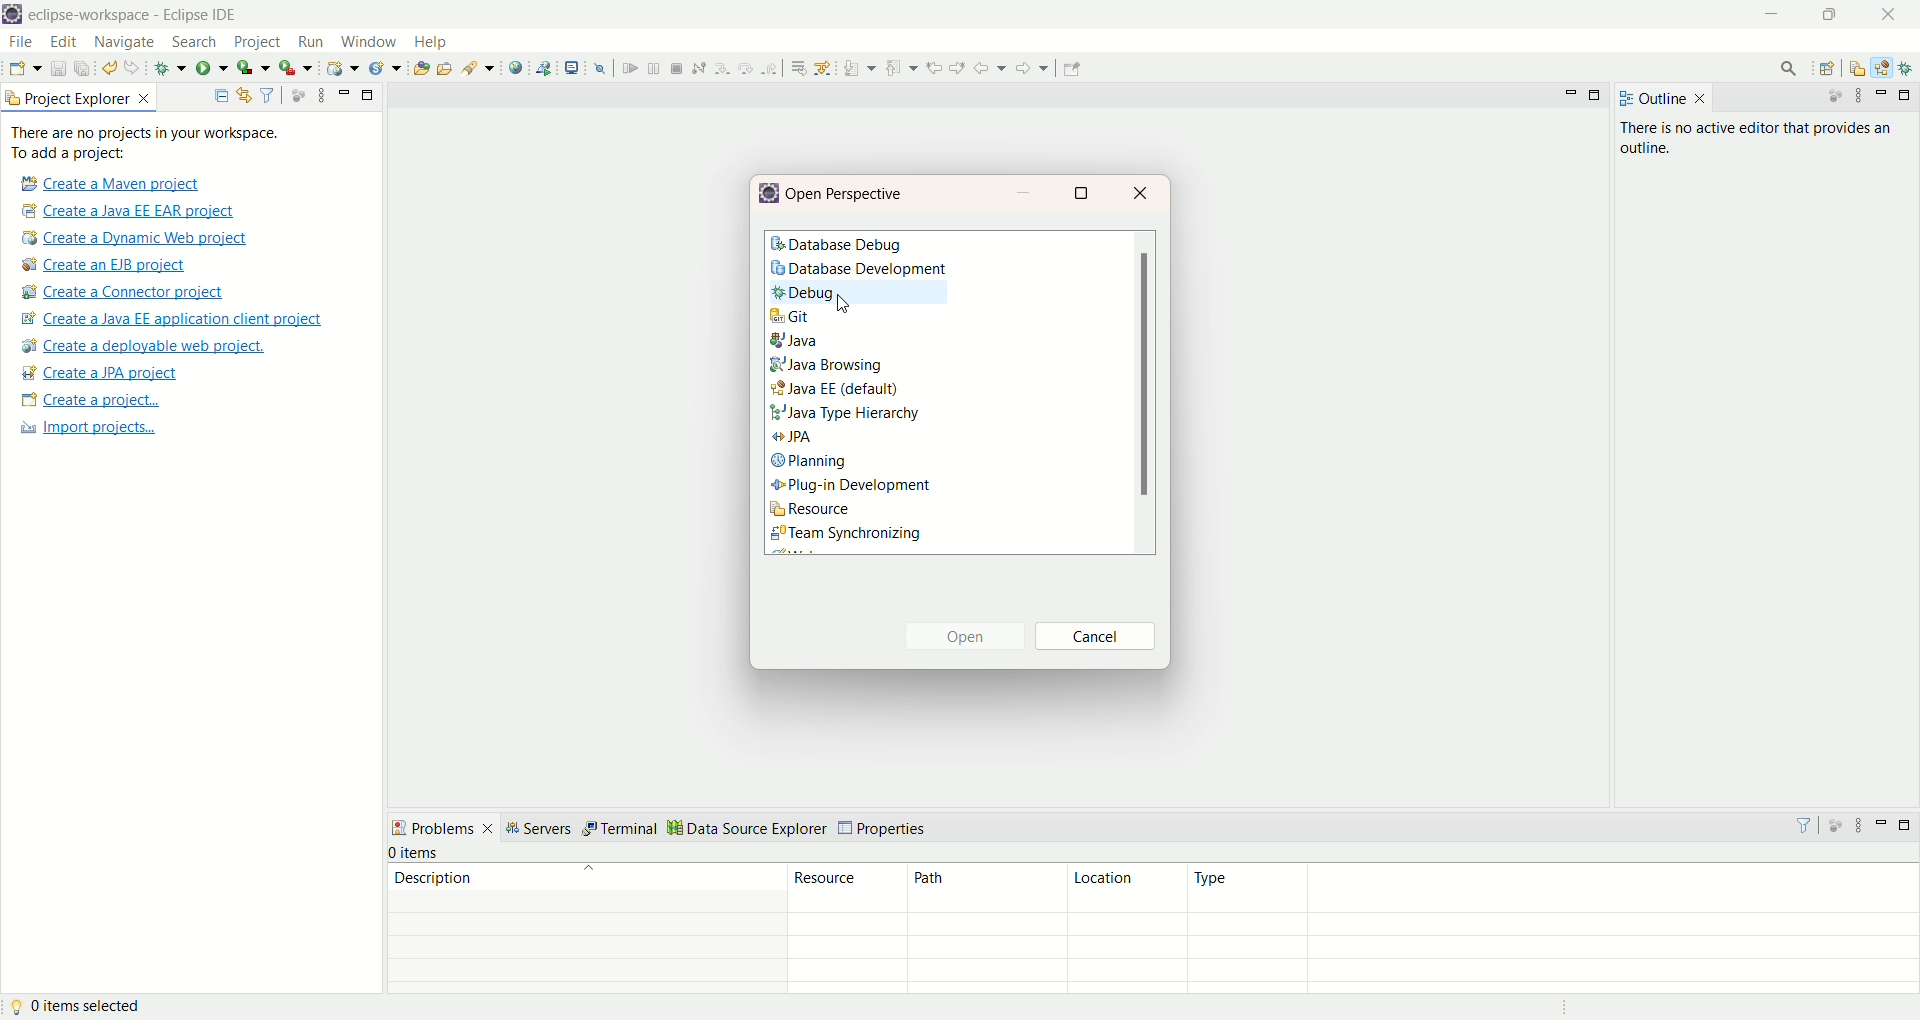 This screenshot has width=1920, height=1020. Describe the element at coordinates (195, 41) in the screenshot. I see `search` at that location.